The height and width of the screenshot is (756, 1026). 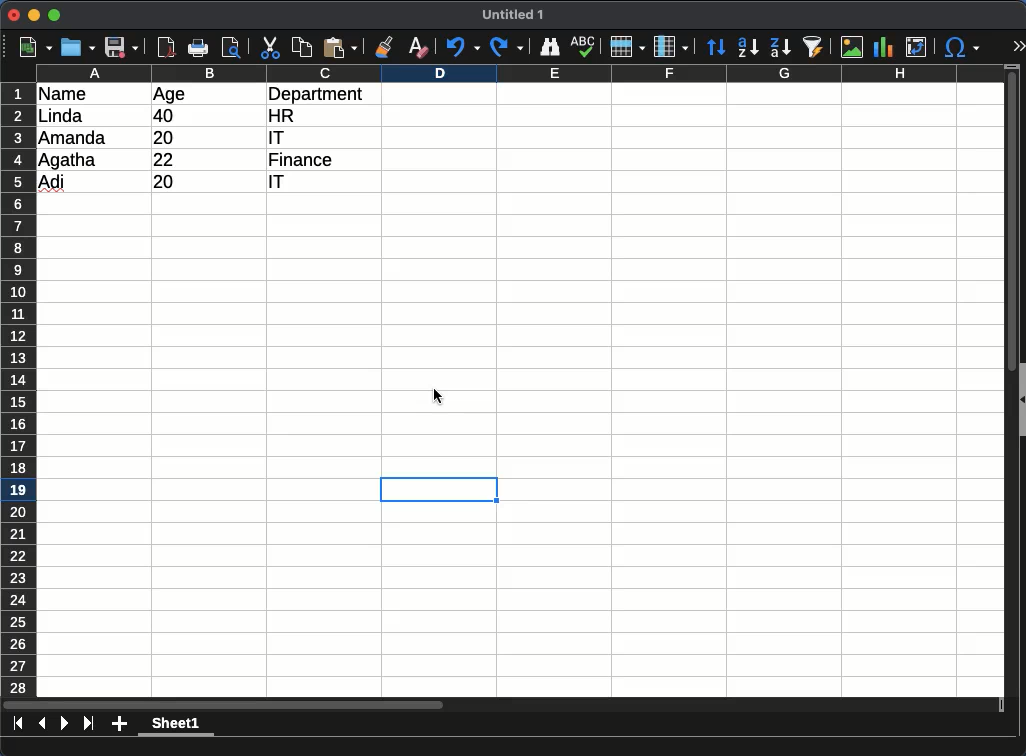 I want to click on it, so click(x=286, y=184).